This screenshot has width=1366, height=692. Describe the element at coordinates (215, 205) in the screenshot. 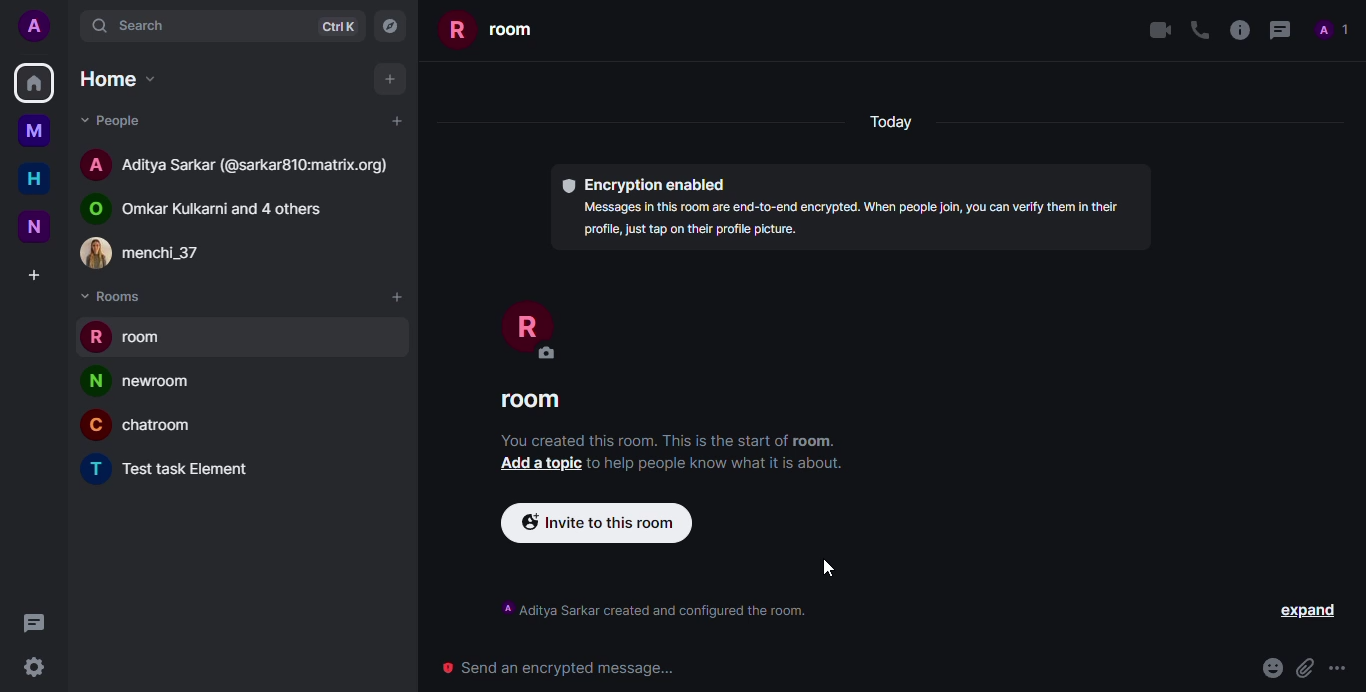

I see `public room` at that location.